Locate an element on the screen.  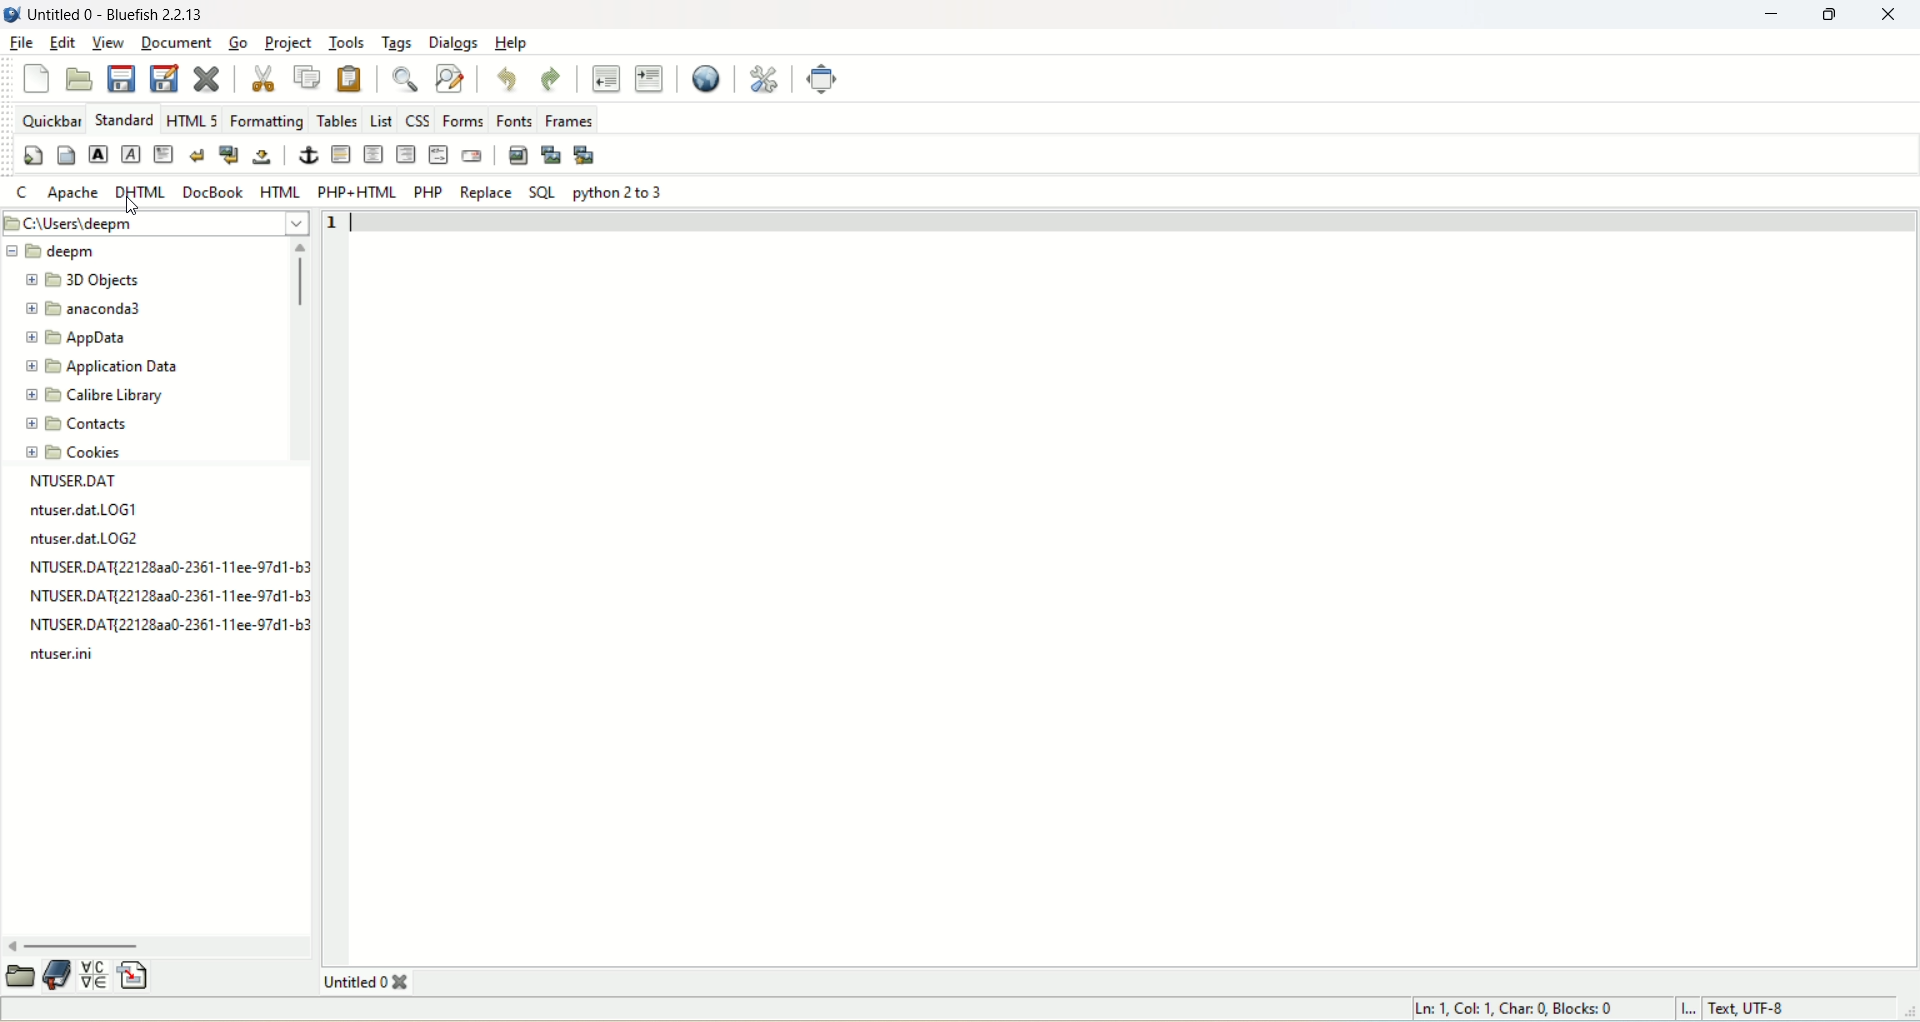
tables is located at coordinates (338, 118).